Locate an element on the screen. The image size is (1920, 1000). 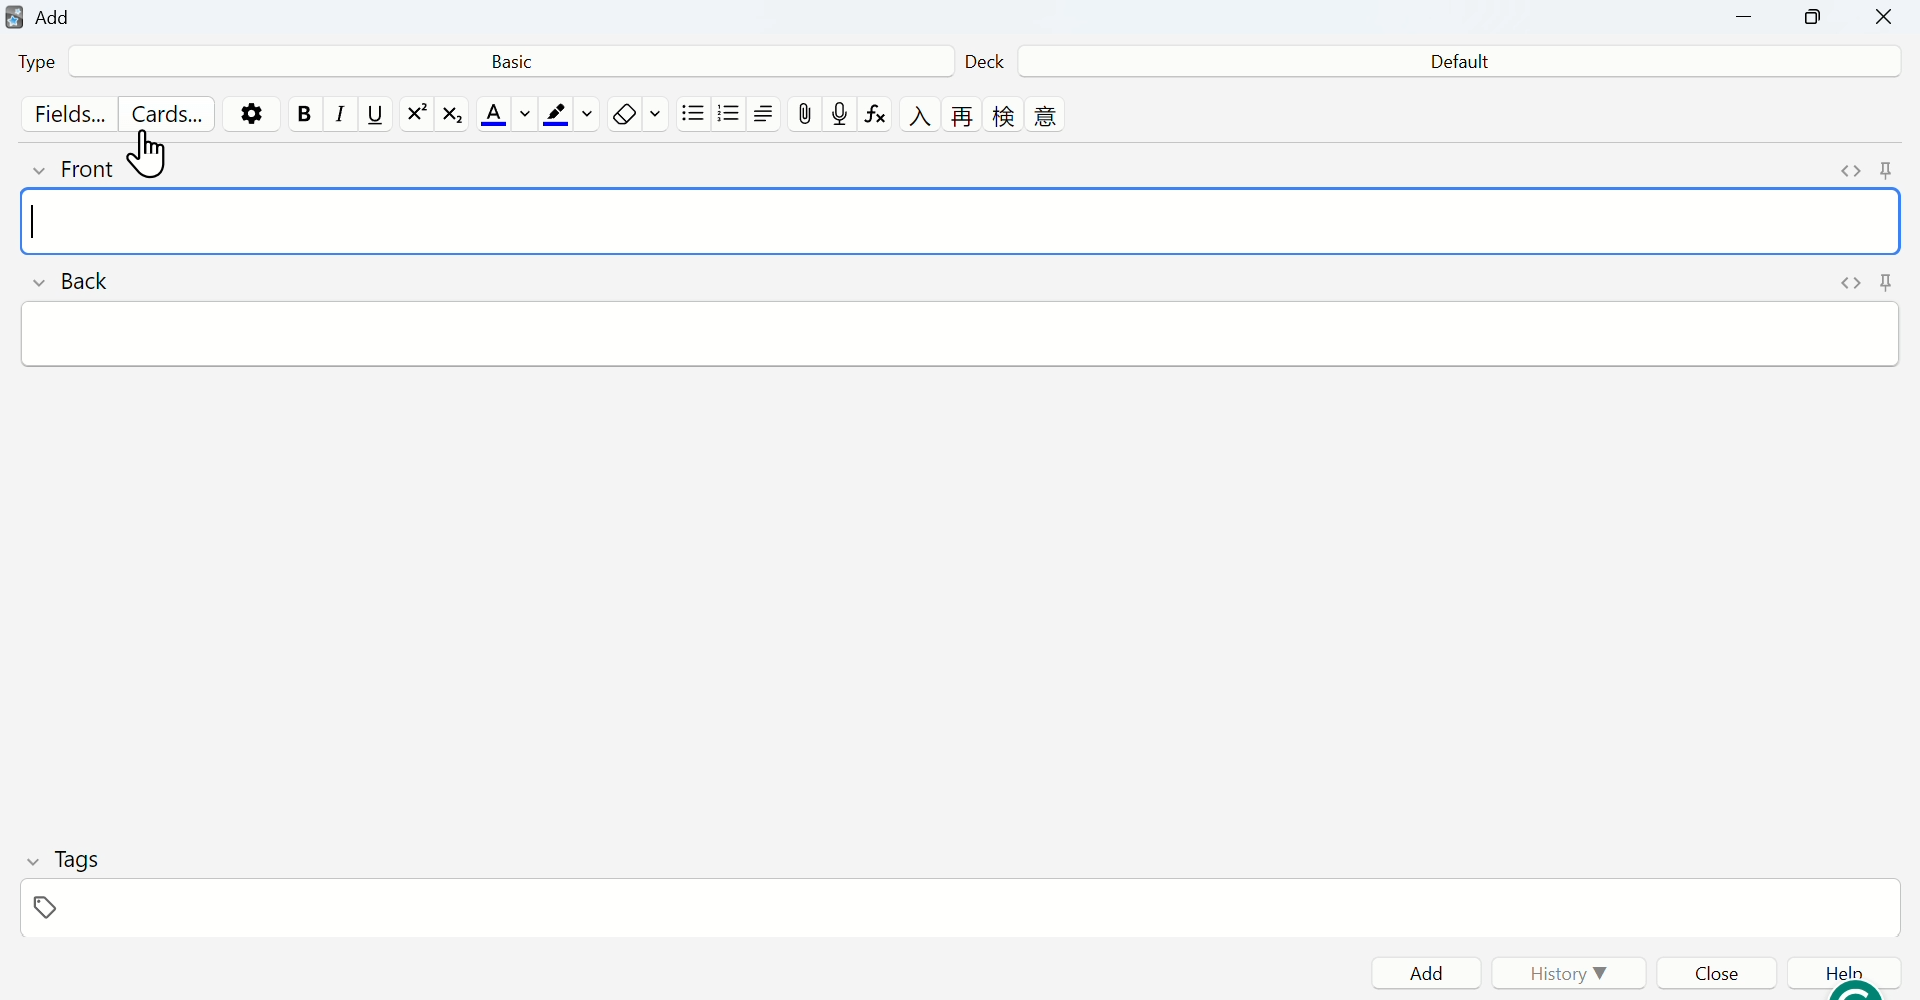
subscript is located at coordinates (453, 114).